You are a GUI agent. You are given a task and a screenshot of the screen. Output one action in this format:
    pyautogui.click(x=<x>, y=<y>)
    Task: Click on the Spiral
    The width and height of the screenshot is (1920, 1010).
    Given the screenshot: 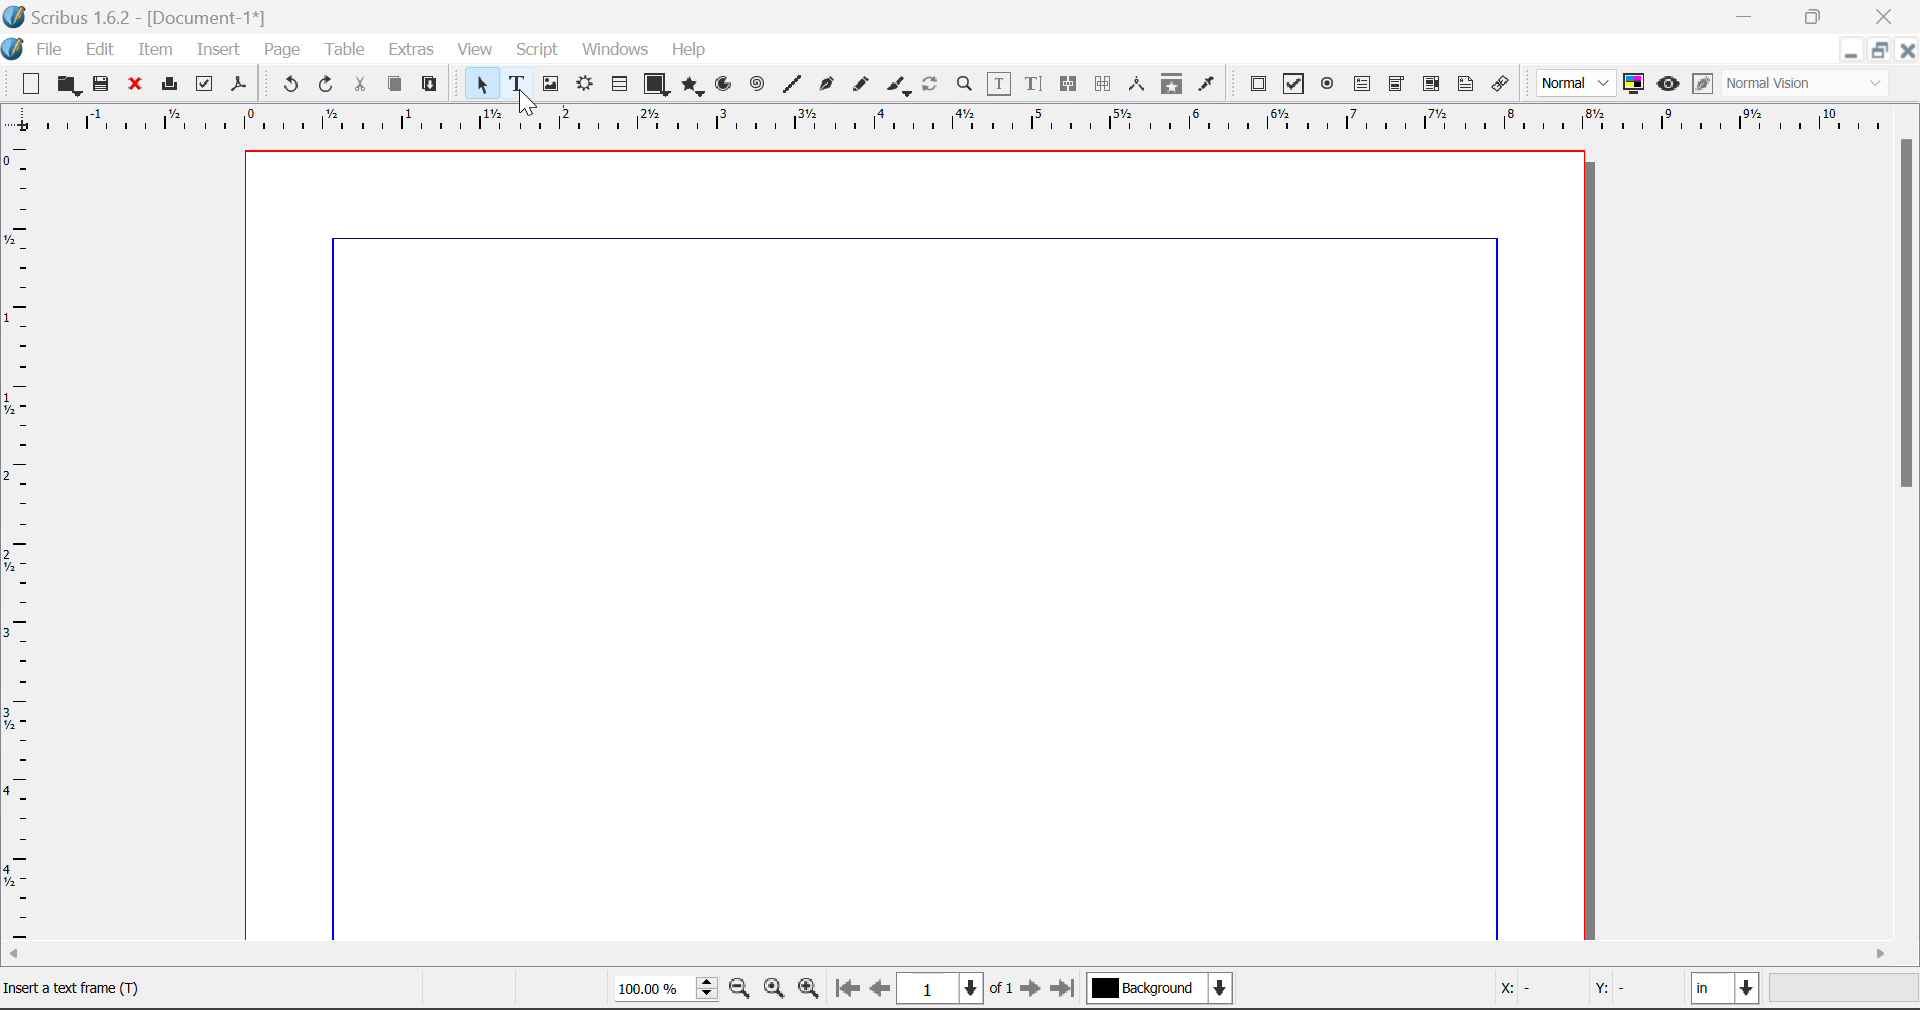 What is the action you would take?
    pyautogui.click(x=757, y=84)
    